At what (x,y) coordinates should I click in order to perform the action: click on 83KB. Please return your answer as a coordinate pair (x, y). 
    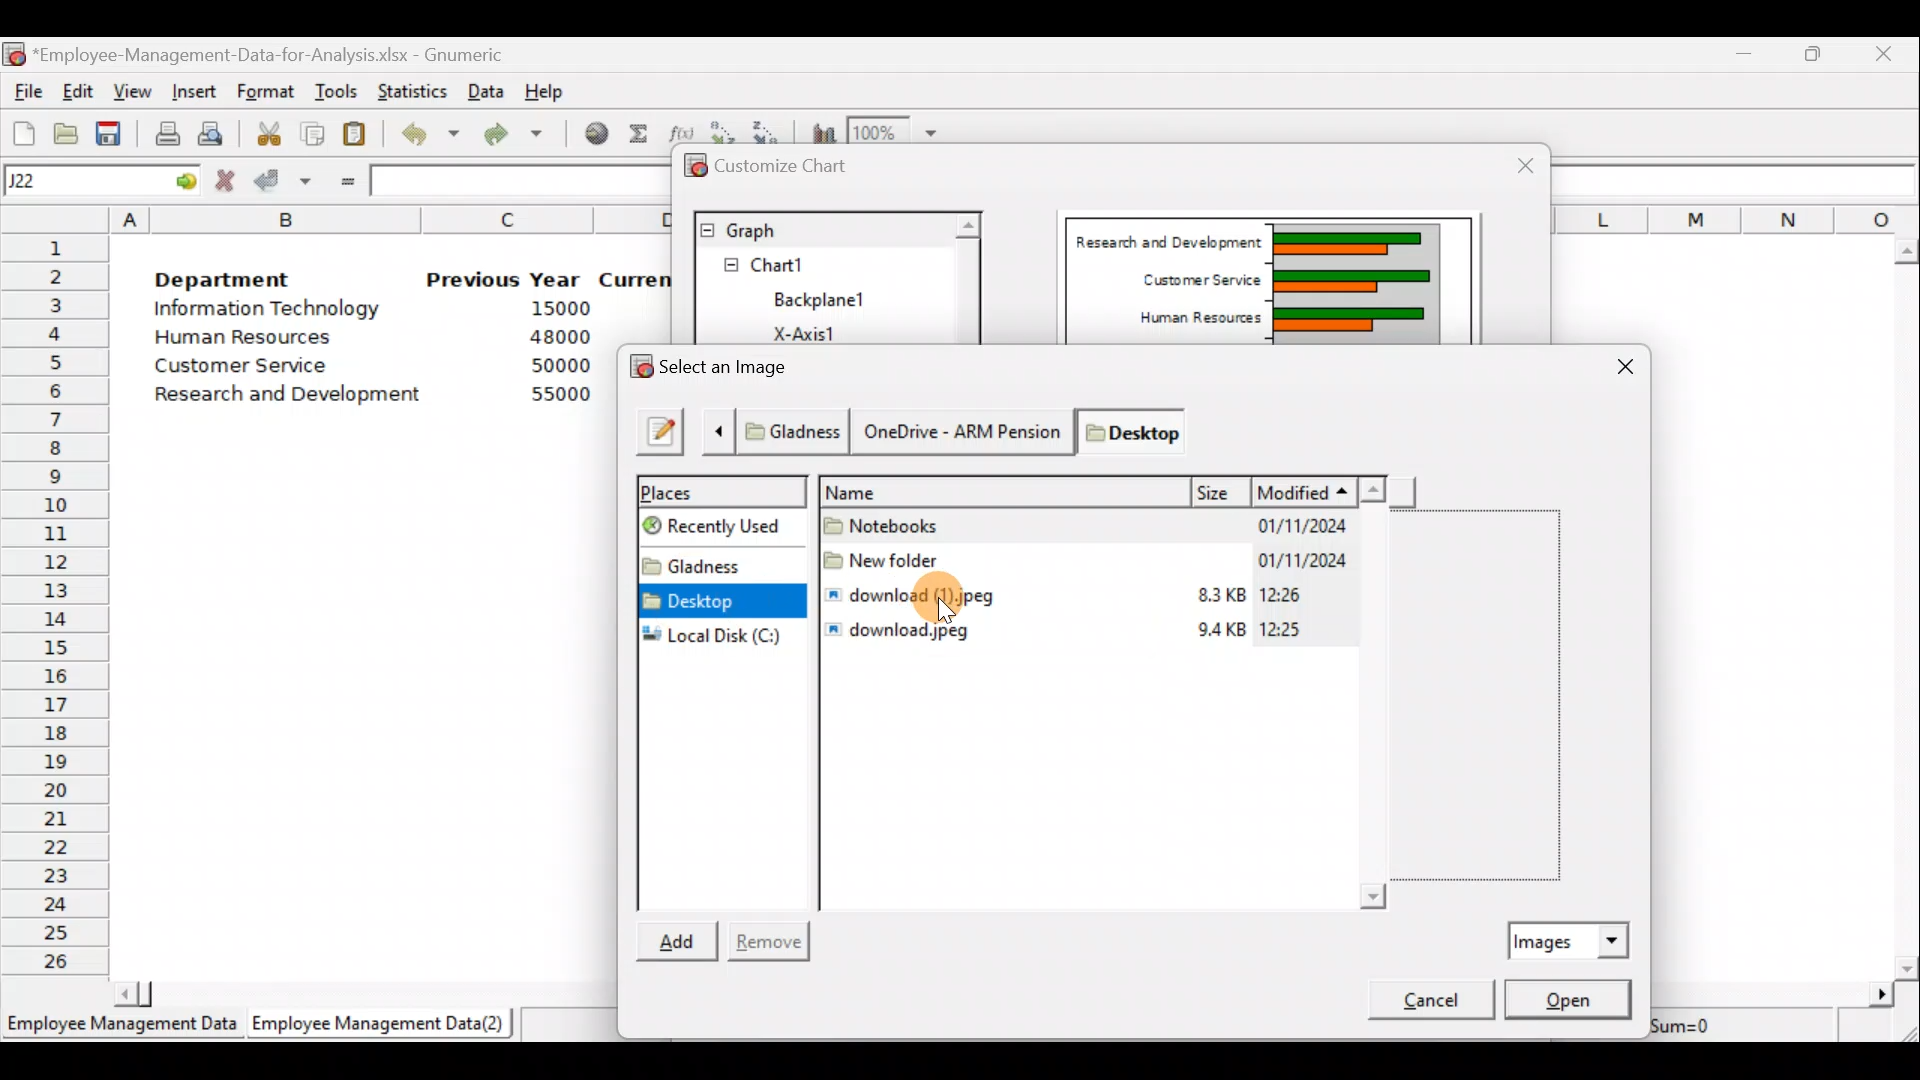
    Looking at the image, I should click on (1211, 596).